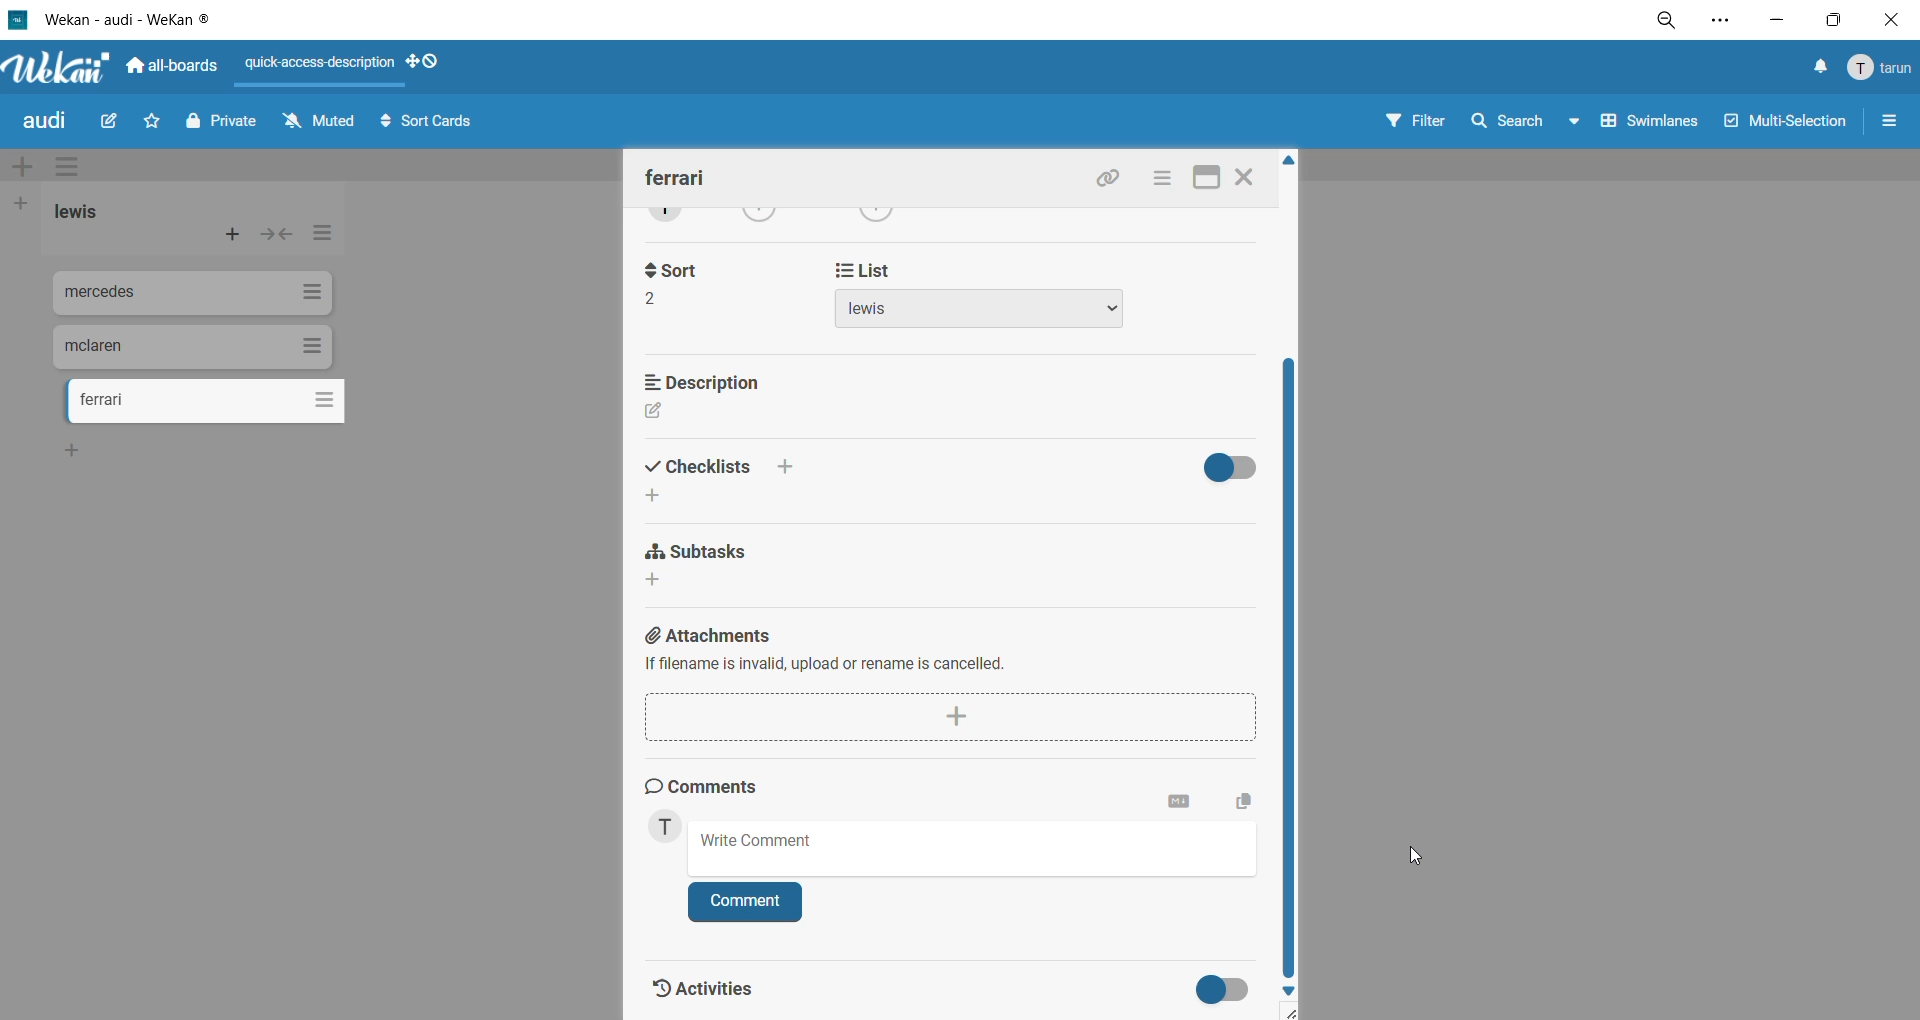 The width and height of the screenshot is (1920, 1020). What do you see at coordinates (21, 163) in the screenshot?
I see `add swimlane` at bounding box center [21, 163].